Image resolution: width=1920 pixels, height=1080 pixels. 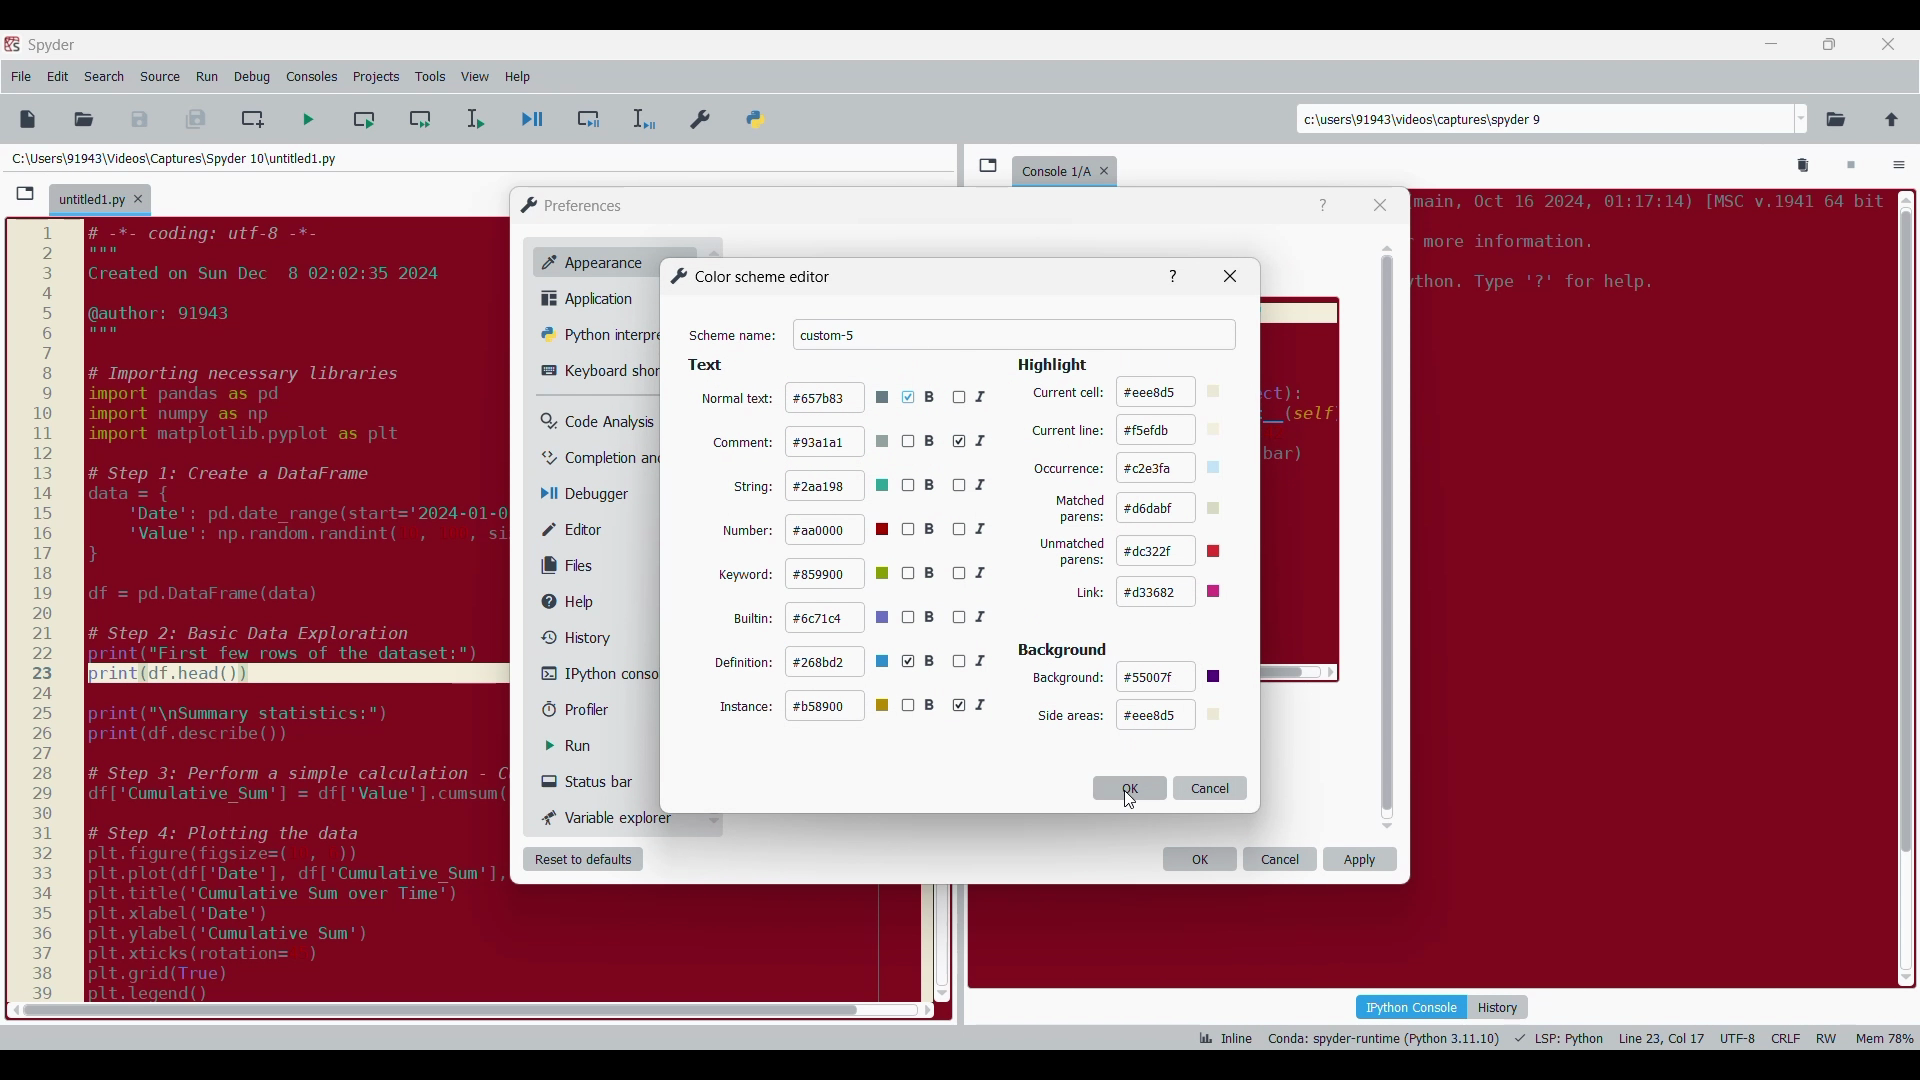 What do you see at coordinates (1067, 393) in the screenshot?
I see `current cell` at bounding box center [1067, 393].